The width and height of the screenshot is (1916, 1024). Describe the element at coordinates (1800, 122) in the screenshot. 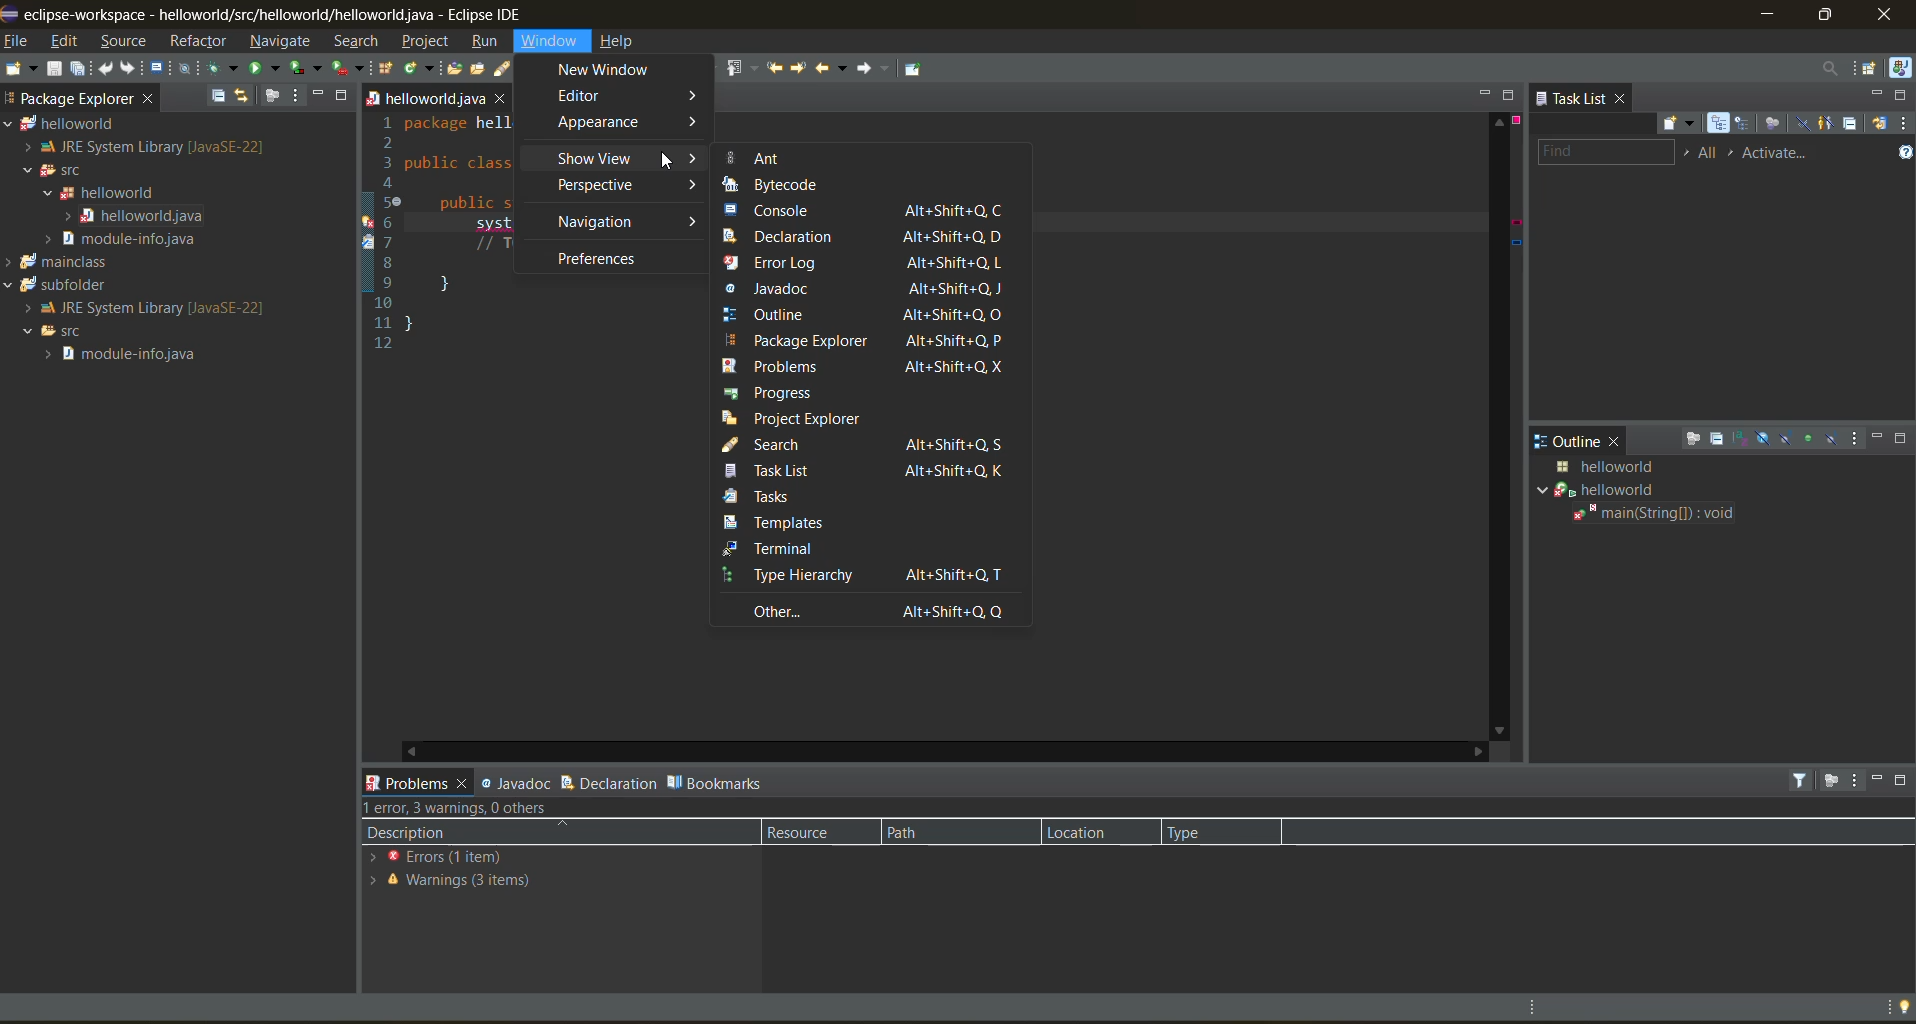

I see `hide completed tasks` at that location.